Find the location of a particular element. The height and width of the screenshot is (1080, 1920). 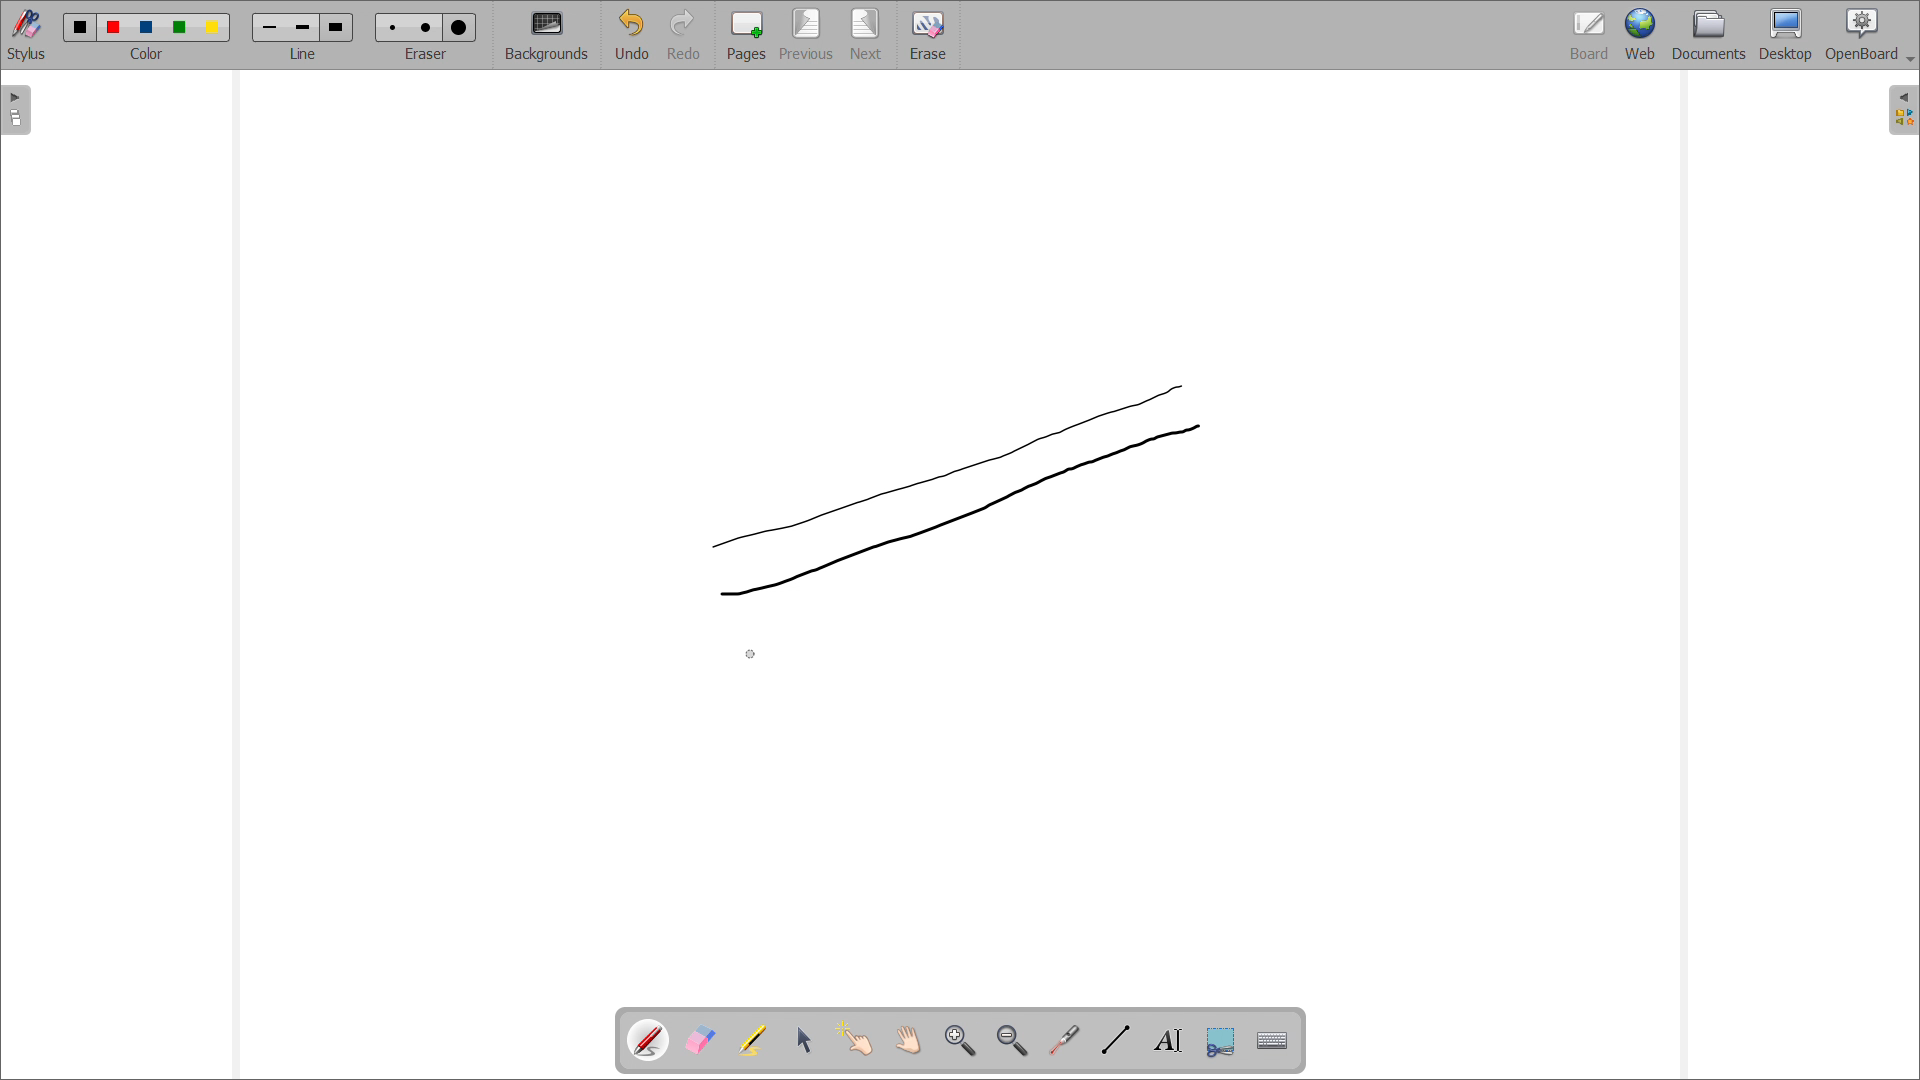

line width size is located at coordinates (336, 27).